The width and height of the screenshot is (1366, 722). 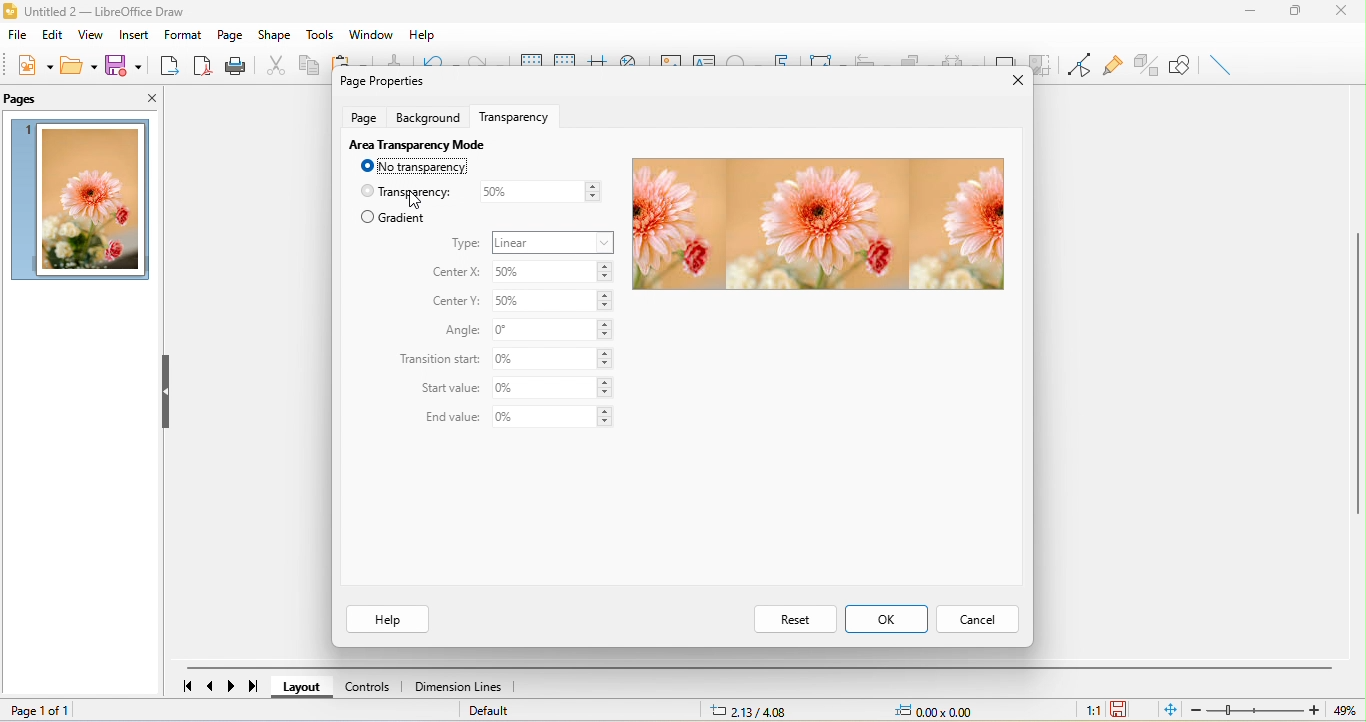 What do you see at coordinates (1271, 710) in the screenshot?
I see `zoom` at bounding box center [1271, 710].